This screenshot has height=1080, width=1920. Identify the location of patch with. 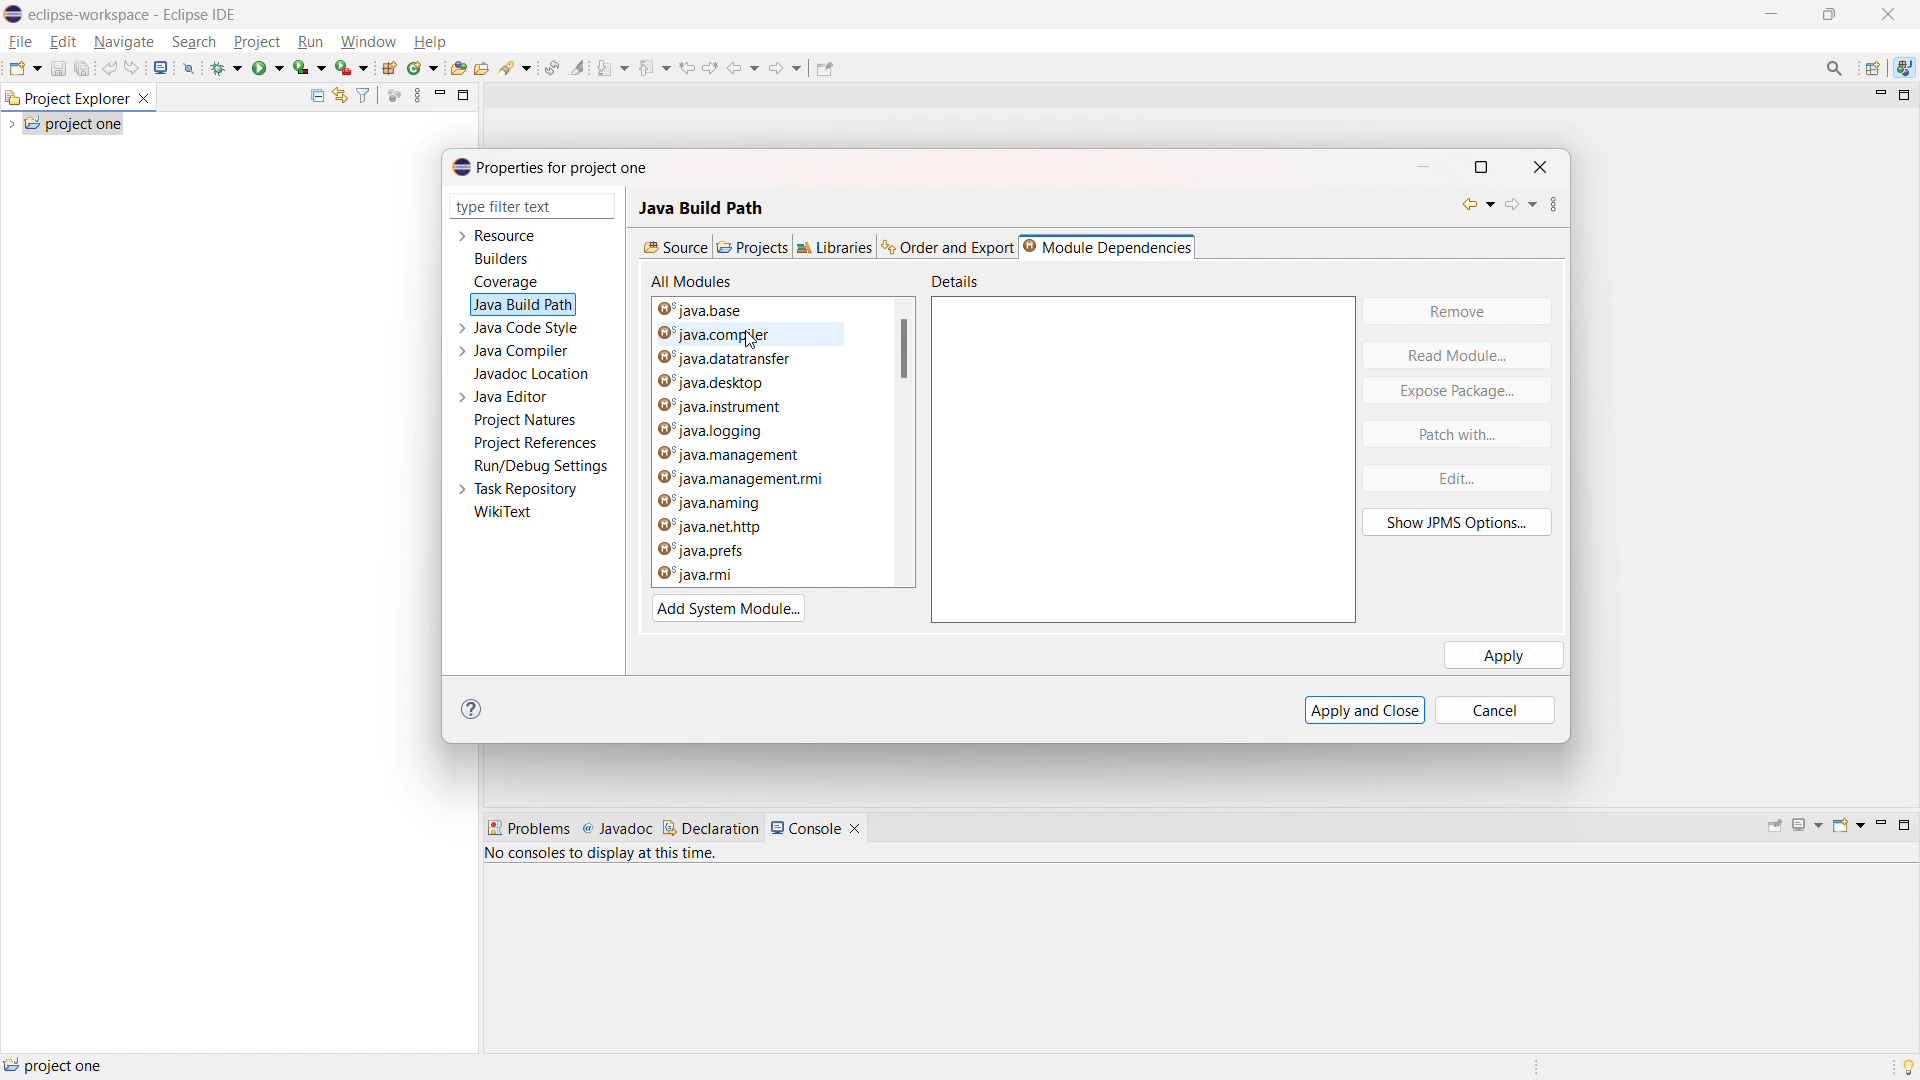
(1457, 434).